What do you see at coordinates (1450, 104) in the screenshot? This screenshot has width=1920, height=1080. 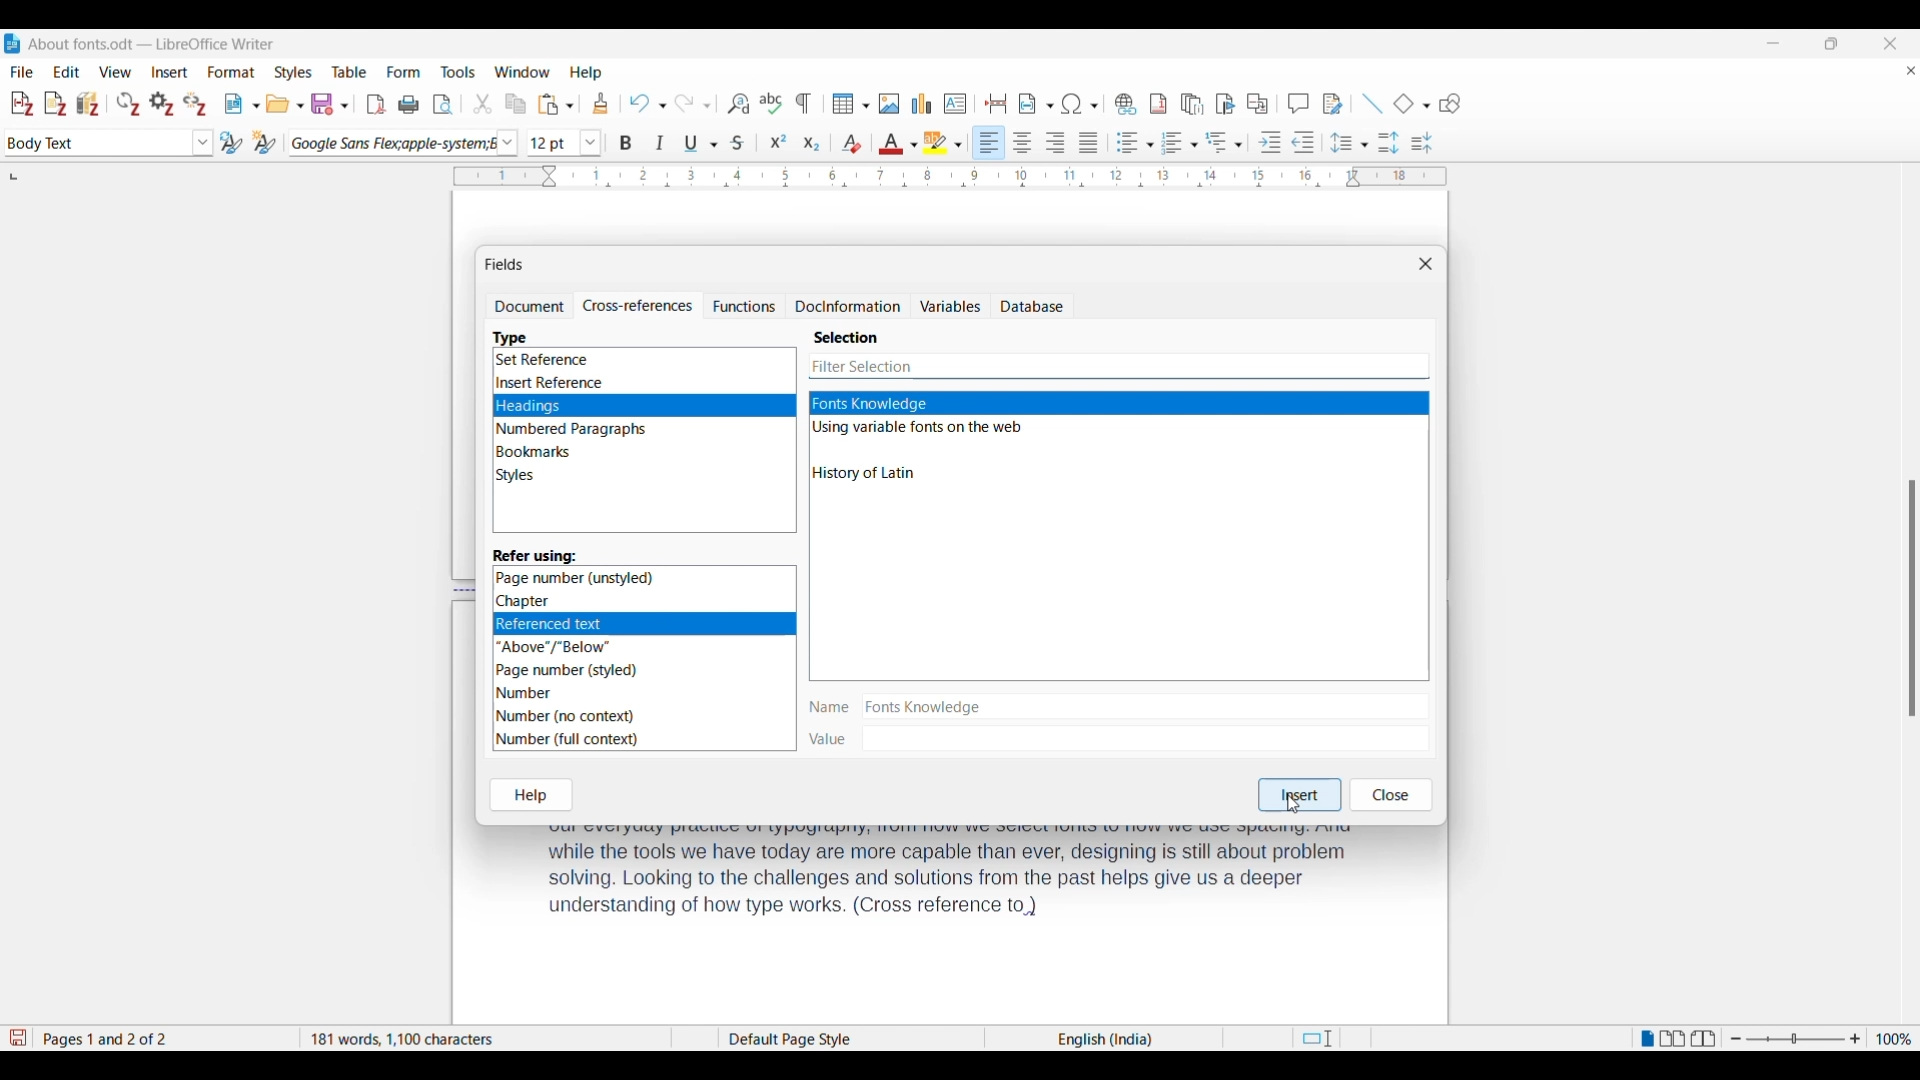 I see `Show draw functions` at bounding box center [1450, 104].